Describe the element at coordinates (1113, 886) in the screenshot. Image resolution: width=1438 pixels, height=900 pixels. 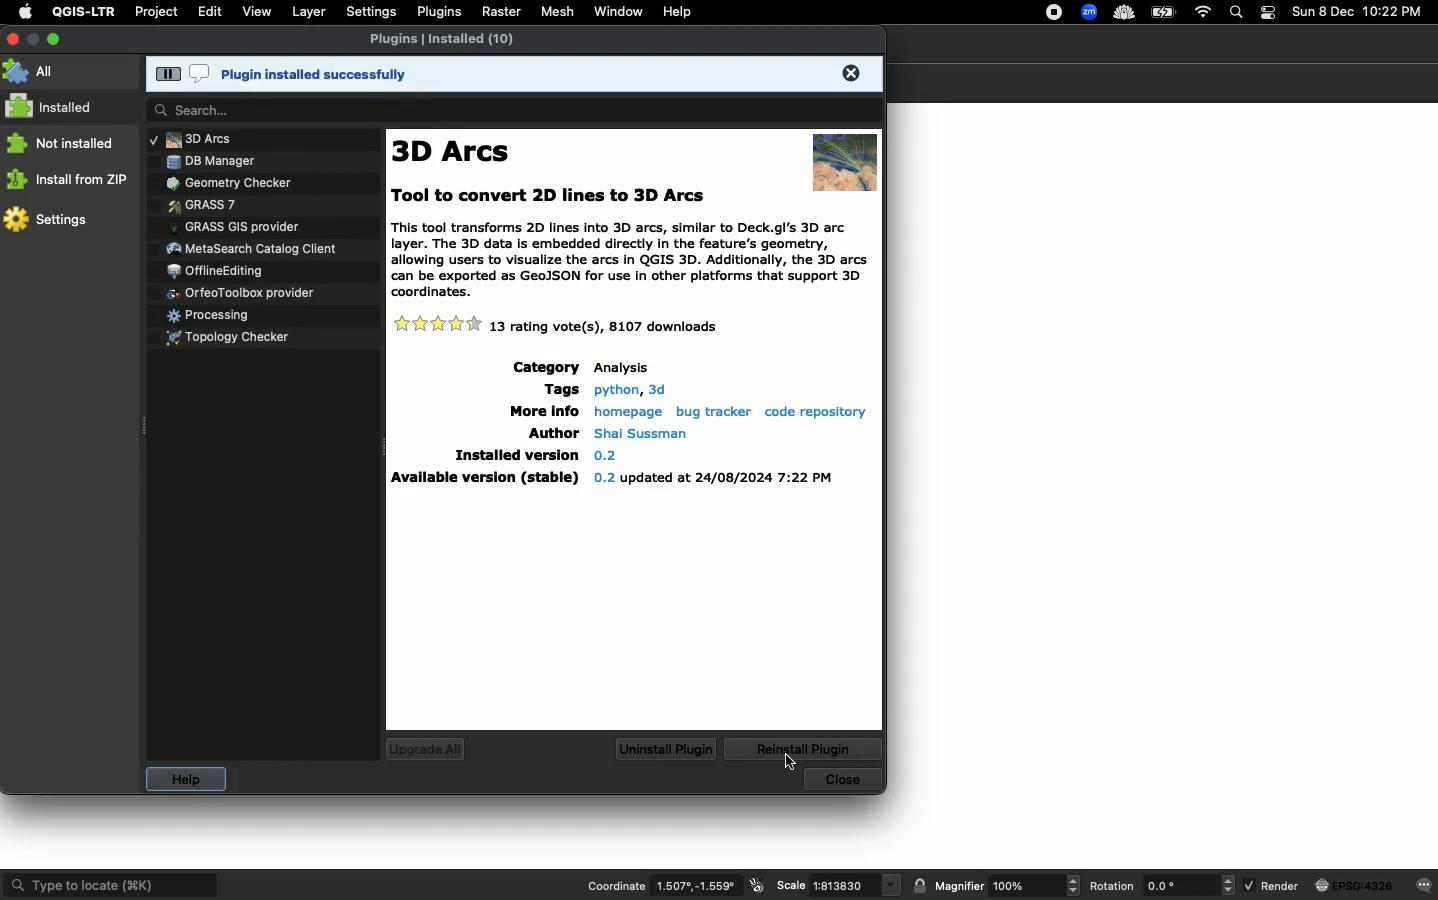
I see `Rotation` at that location.